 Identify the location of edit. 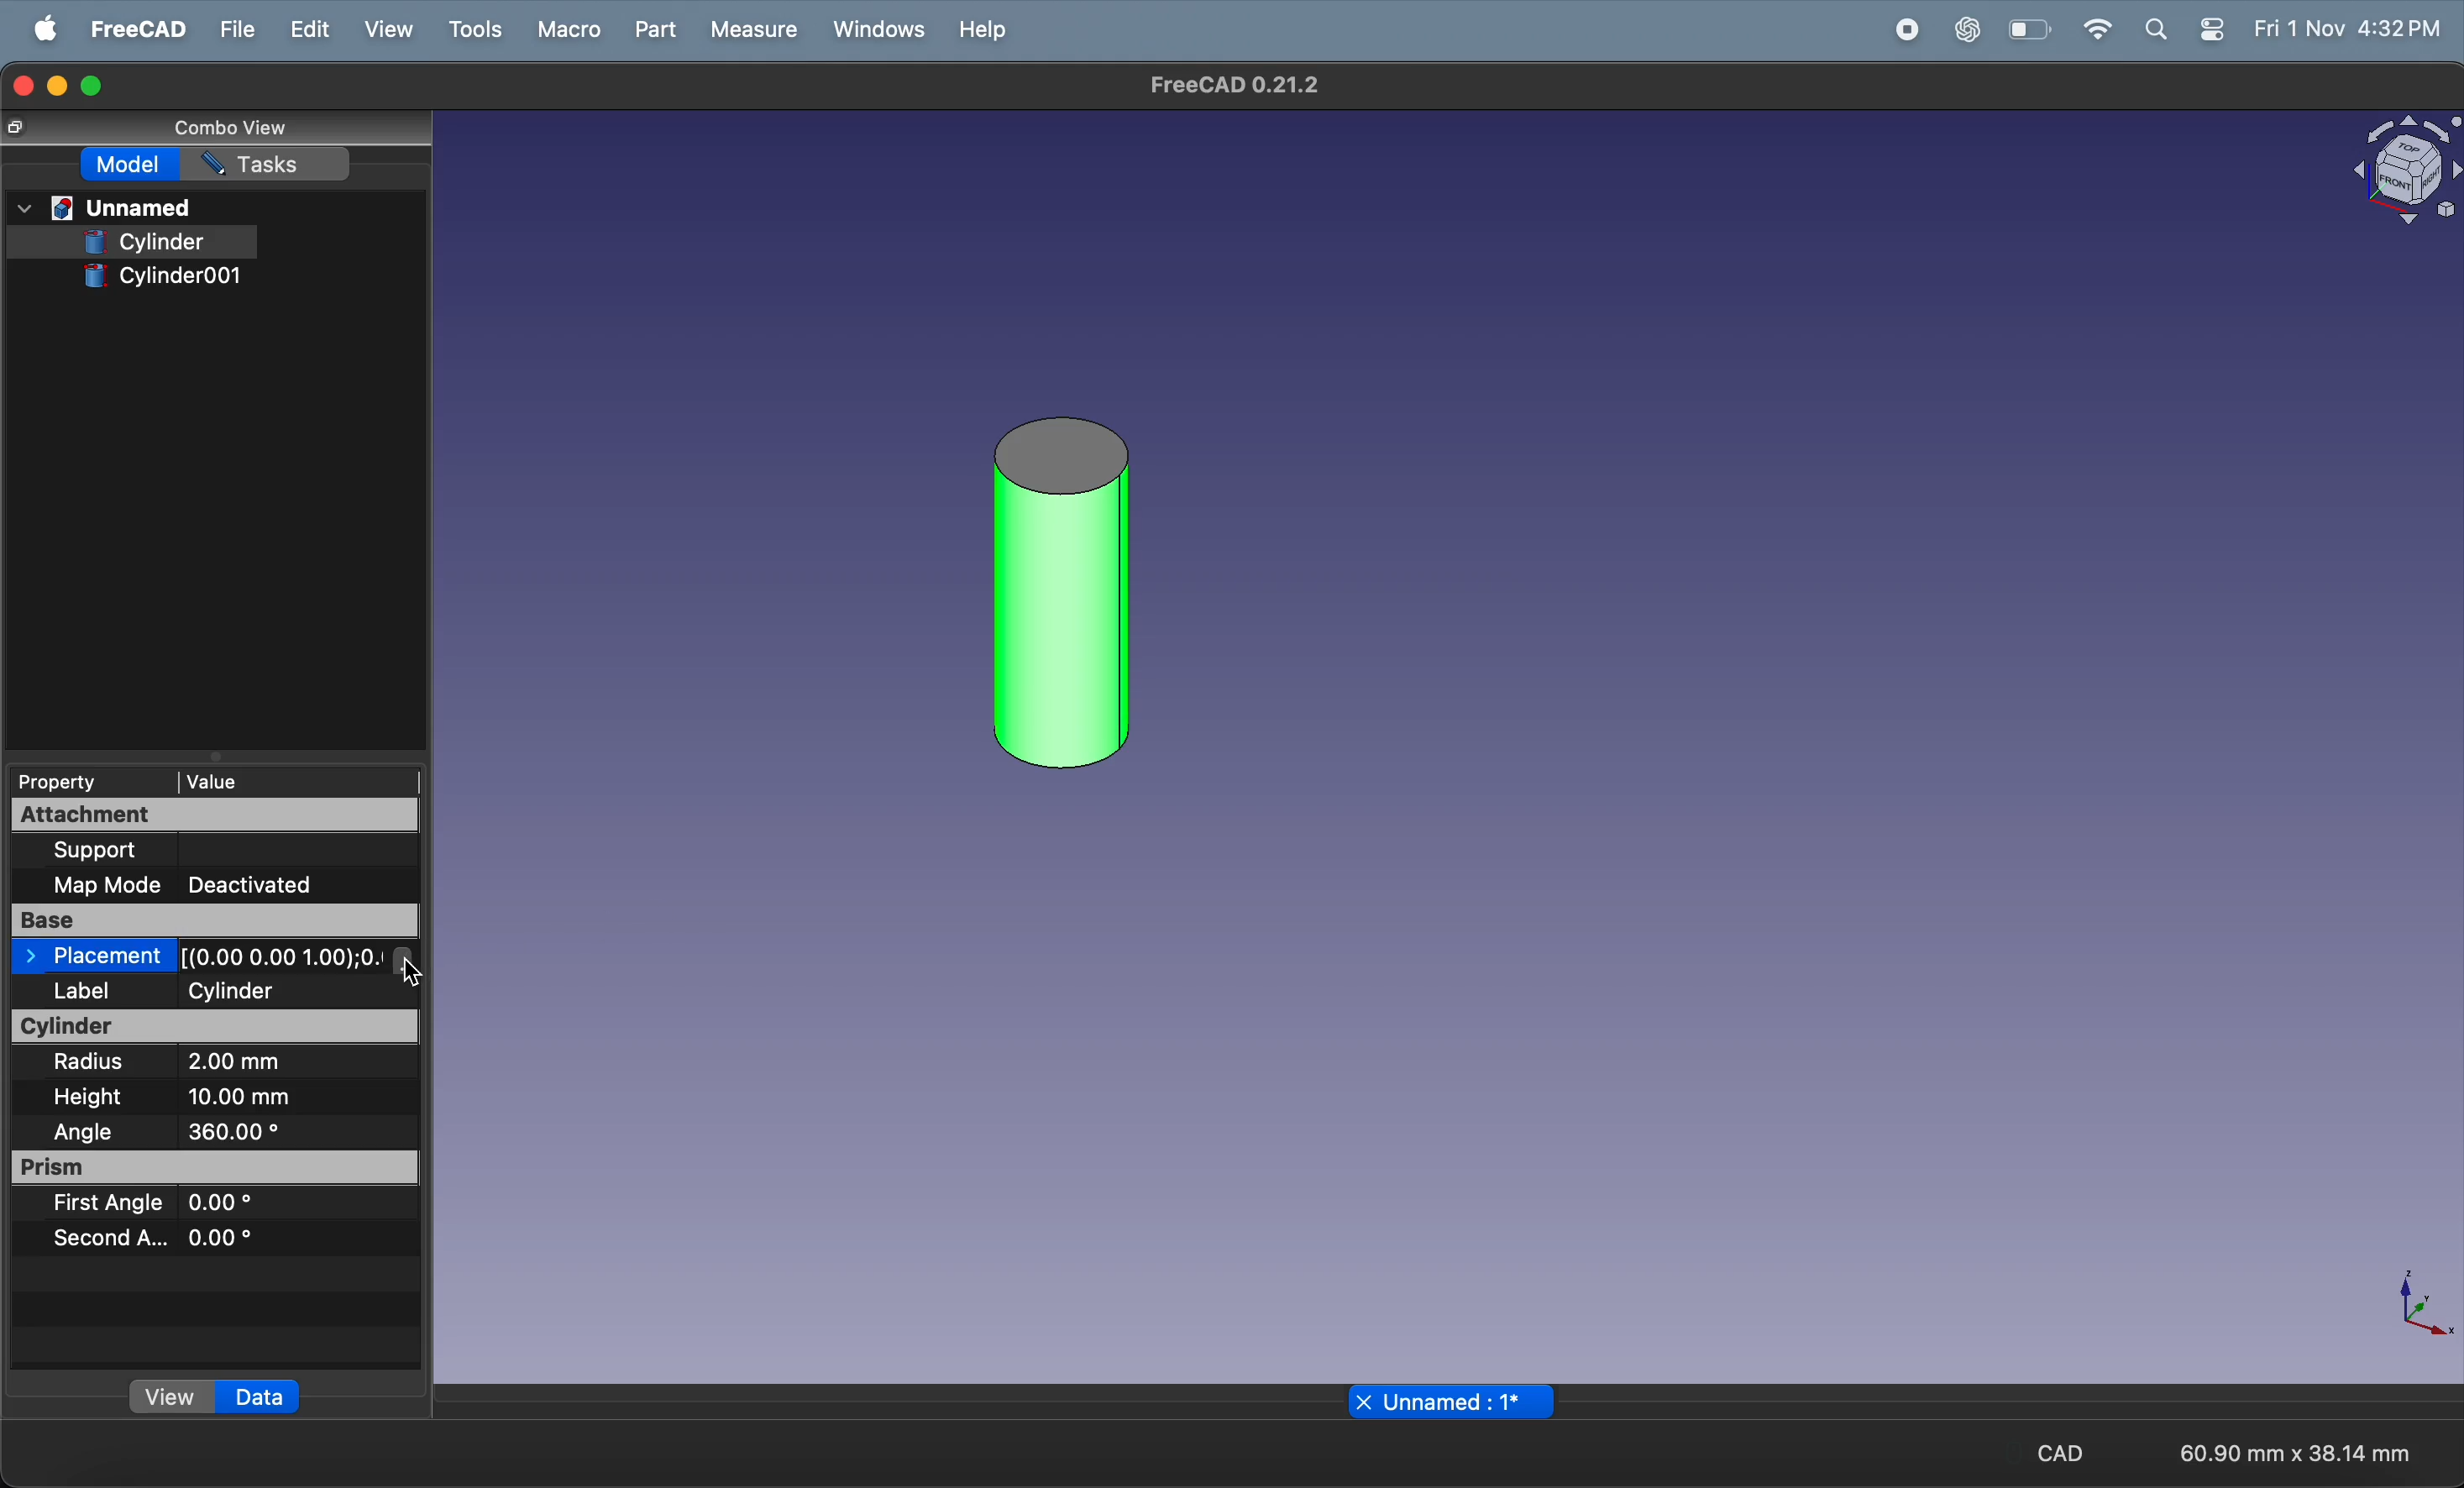
(309, 29).